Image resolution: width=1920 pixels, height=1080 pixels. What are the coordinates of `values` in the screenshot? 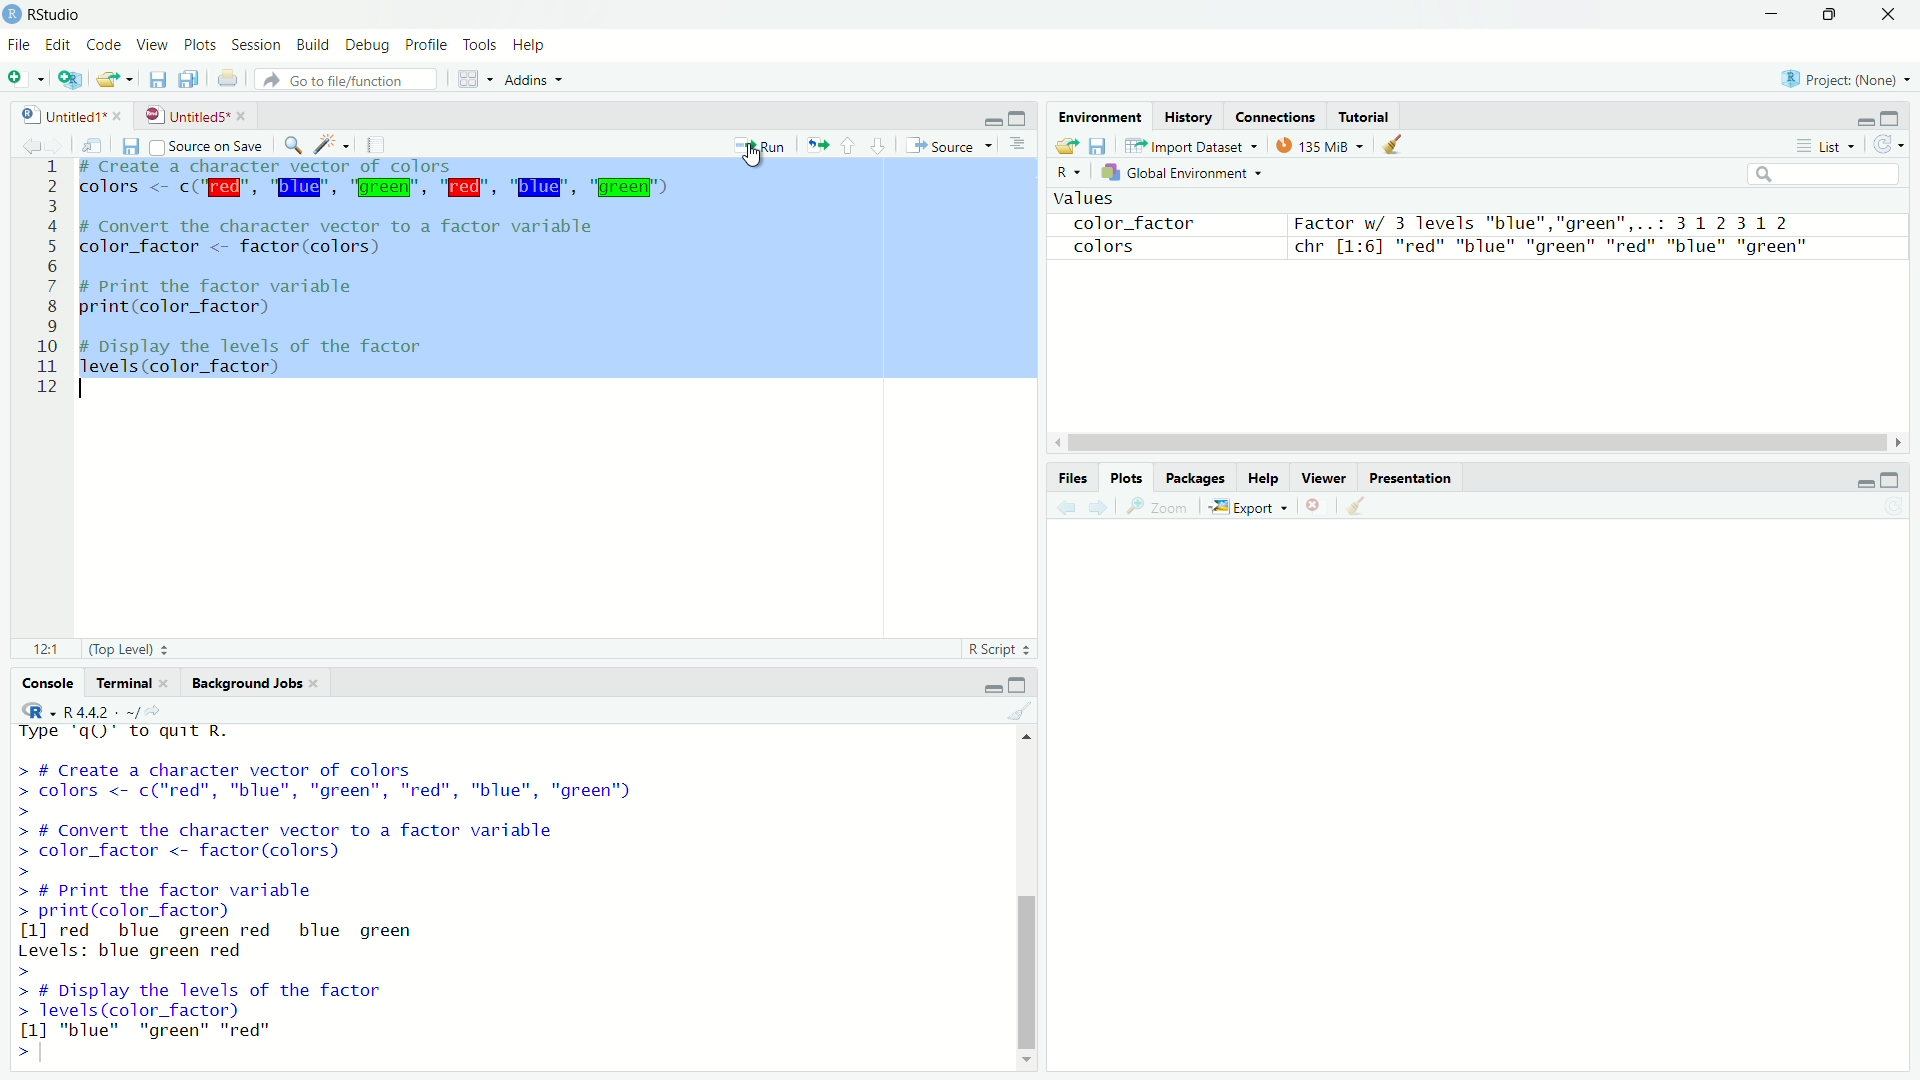 It's located at (1094, 197).